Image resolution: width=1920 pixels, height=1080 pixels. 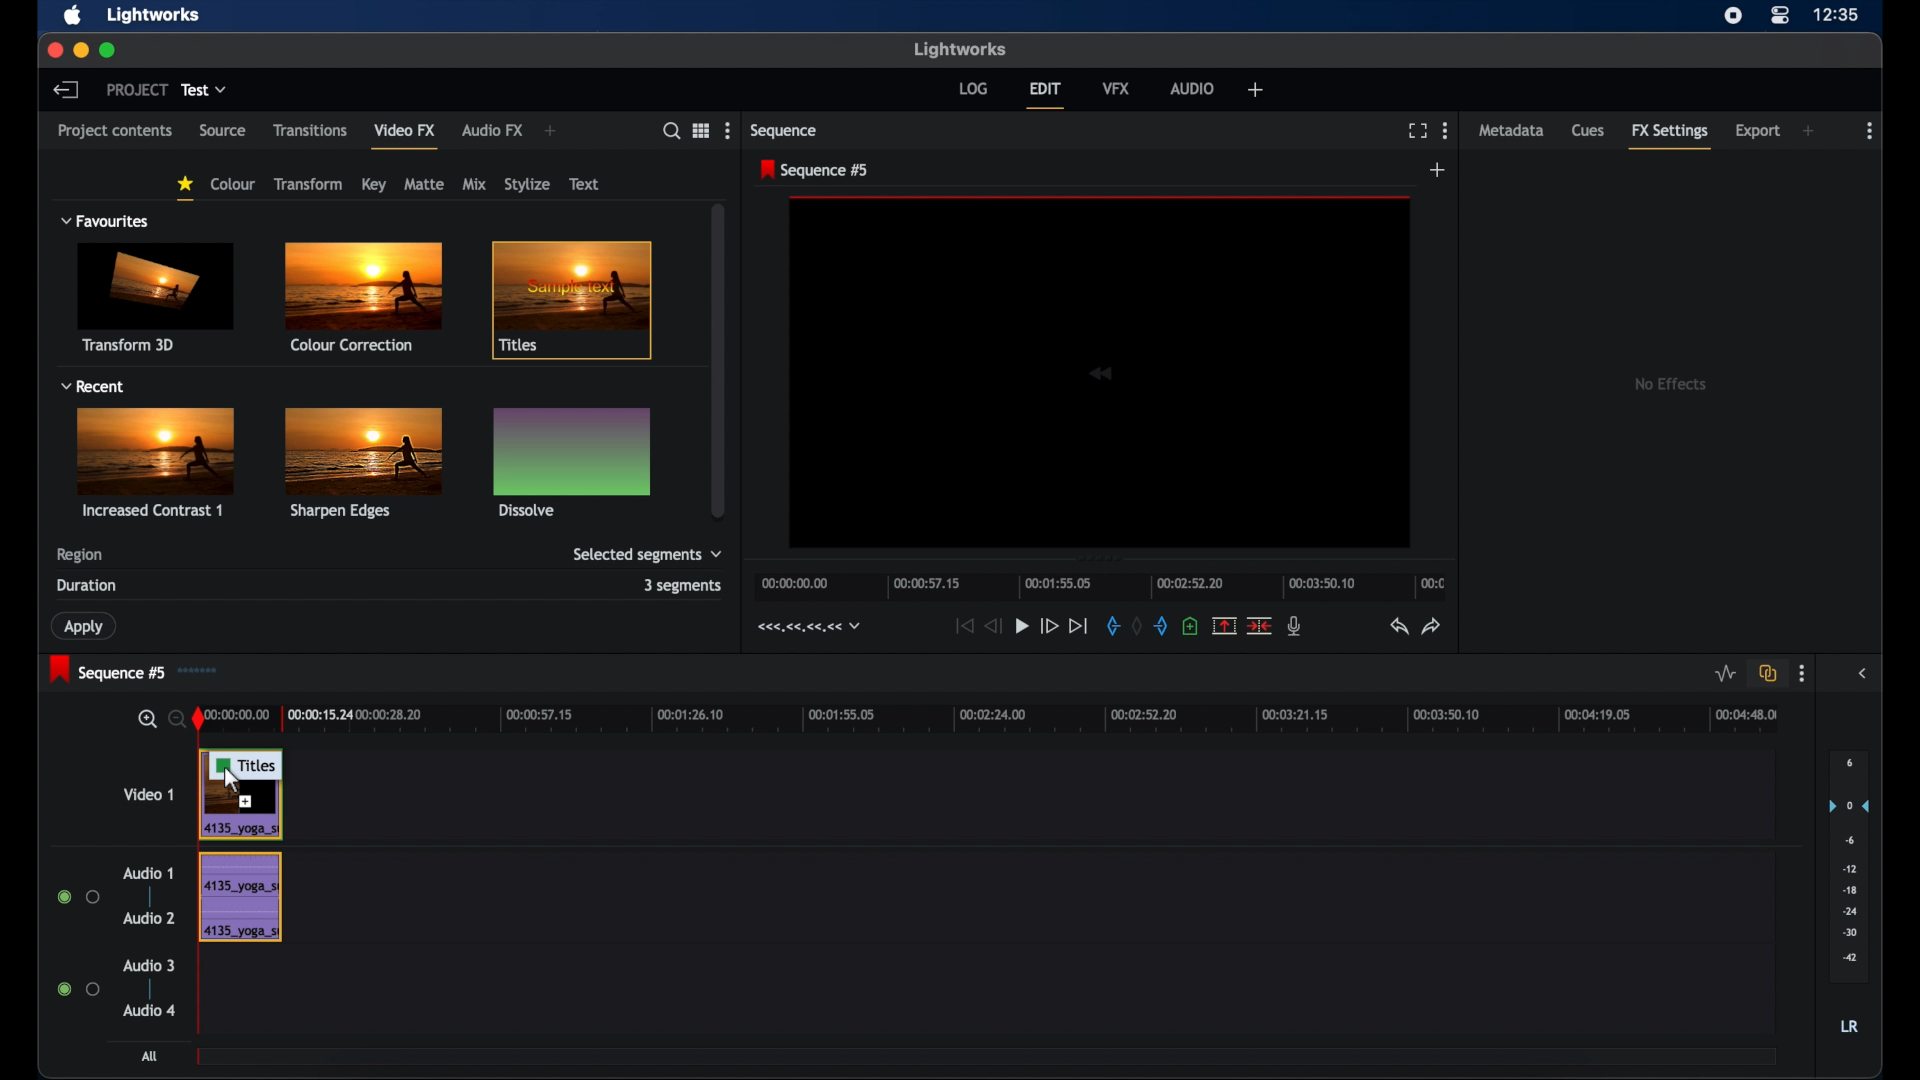 I want to click on search, so click(x=670, y=131).